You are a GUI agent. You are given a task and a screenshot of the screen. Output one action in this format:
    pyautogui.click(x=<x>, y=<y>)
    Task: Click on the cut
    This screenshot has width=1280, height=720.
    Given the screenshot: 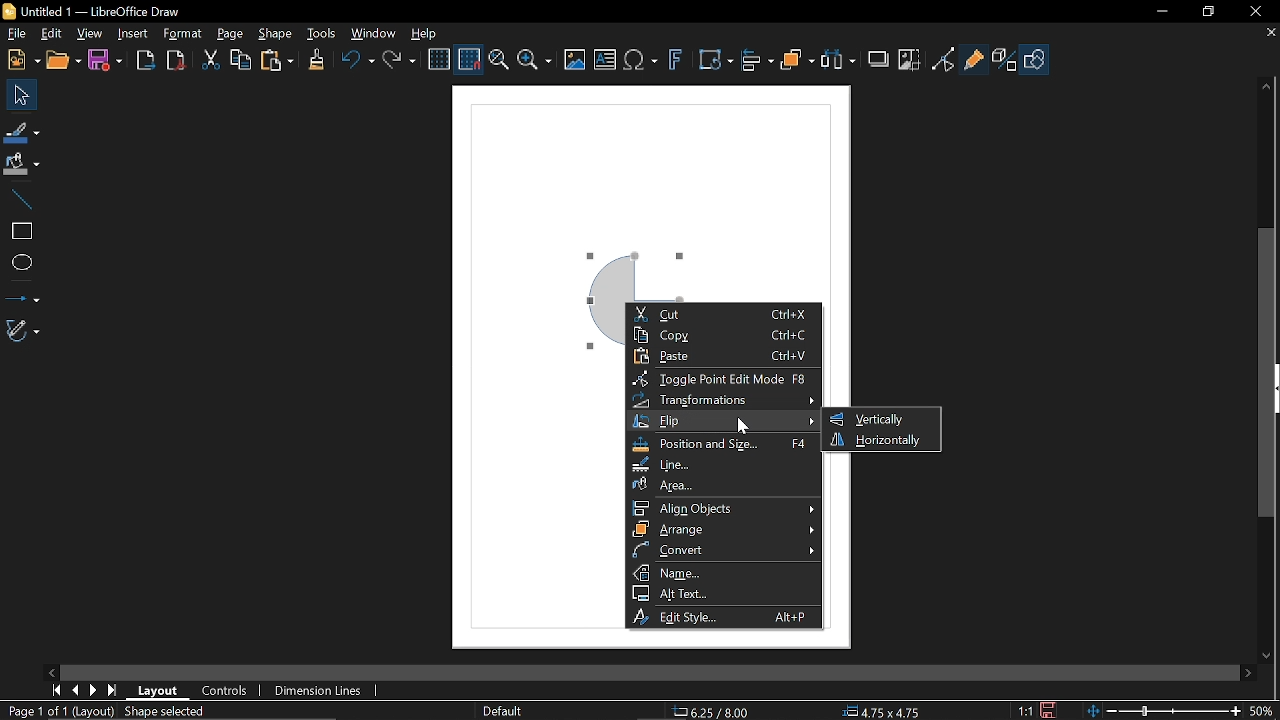 What is the action you would take?
    pyautogui.click(x=207, y=60)
    